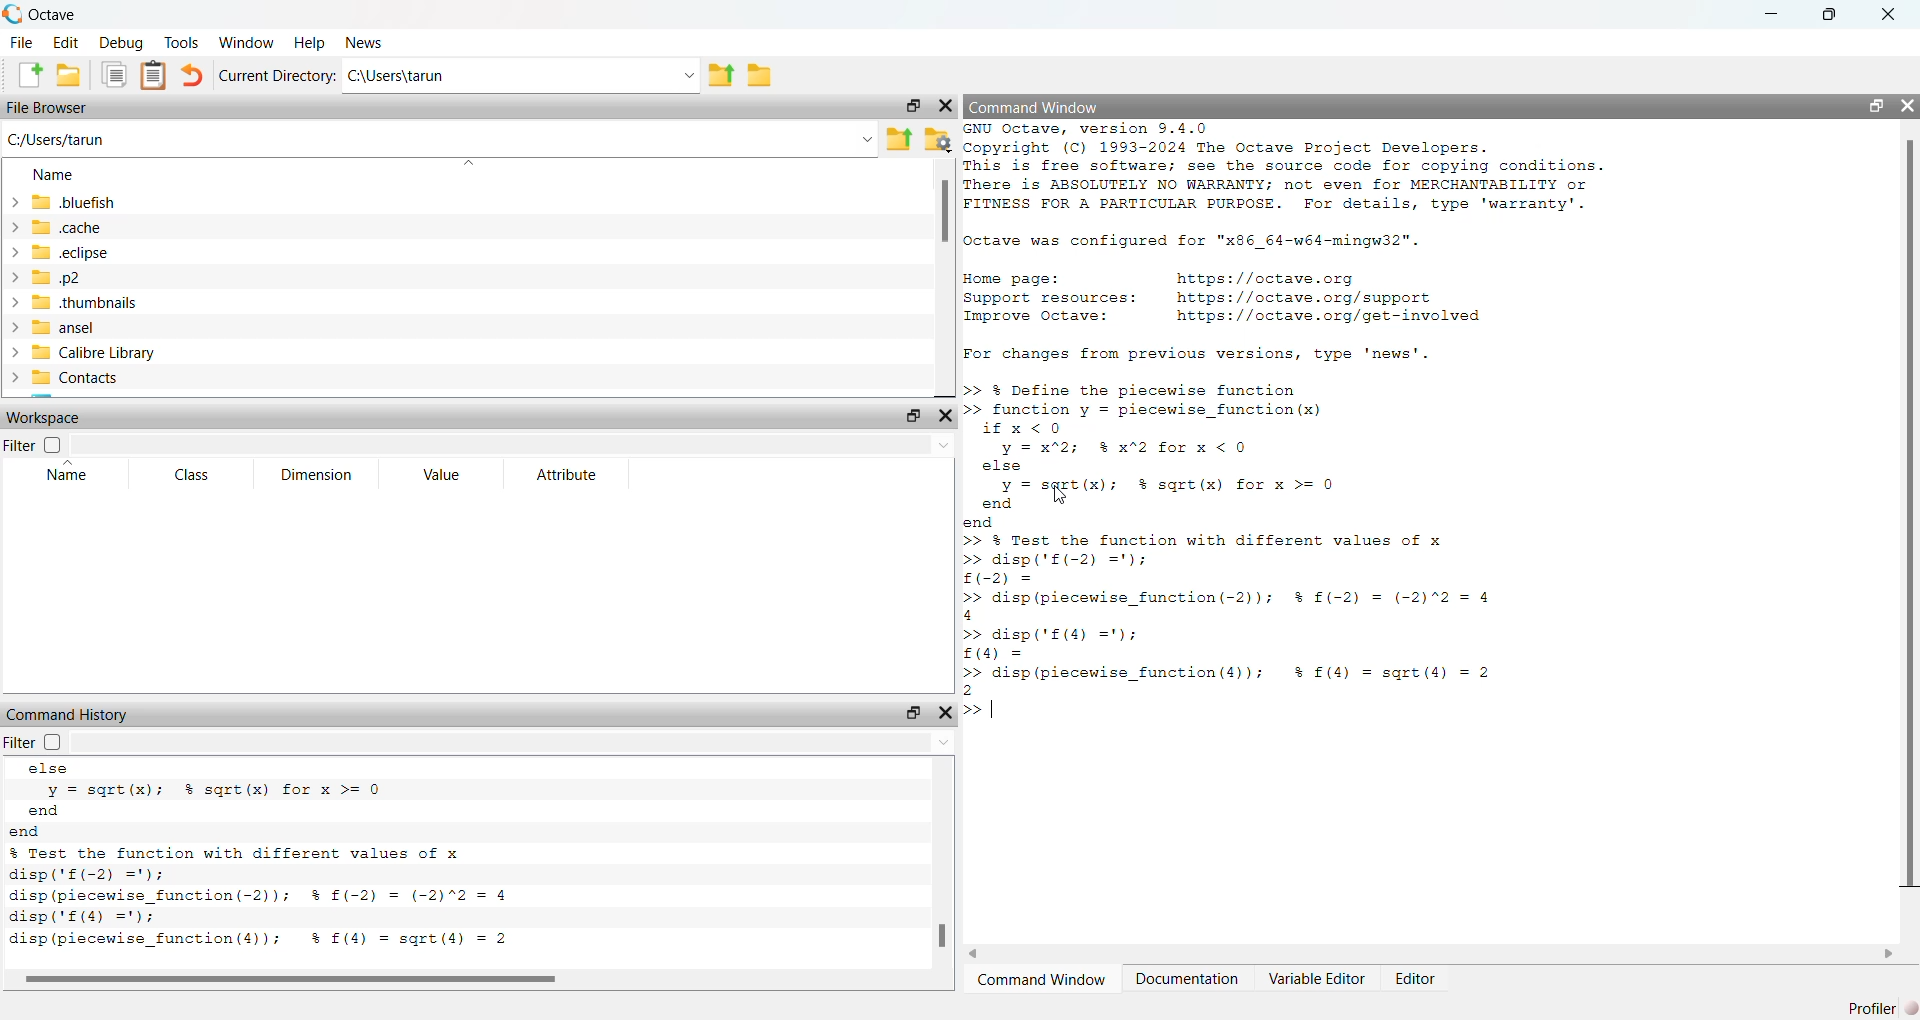  Describe the element at coordinates (1313, 246) in the screenshot. I see `GNU Octave, version 9.4.0

Copyright (C) 1993-2024 The Octave Project Developers.

This is free software; see the source code for copying conditions.
There is ABSOLUTELY NO WARRANTY; not even for MERCHANTABILITY or
FITNESS FOR A PARTICULAR PURPOSE. For details, type 'warranty'.
octave was configured for "x86_64-w64-mingw32".

Home page: https://octave.org

Support resources:  https://octave.org/support

Improve Octave: https://octave.org/get-involved

For changes from previous versions, type 'news'.` at that location.